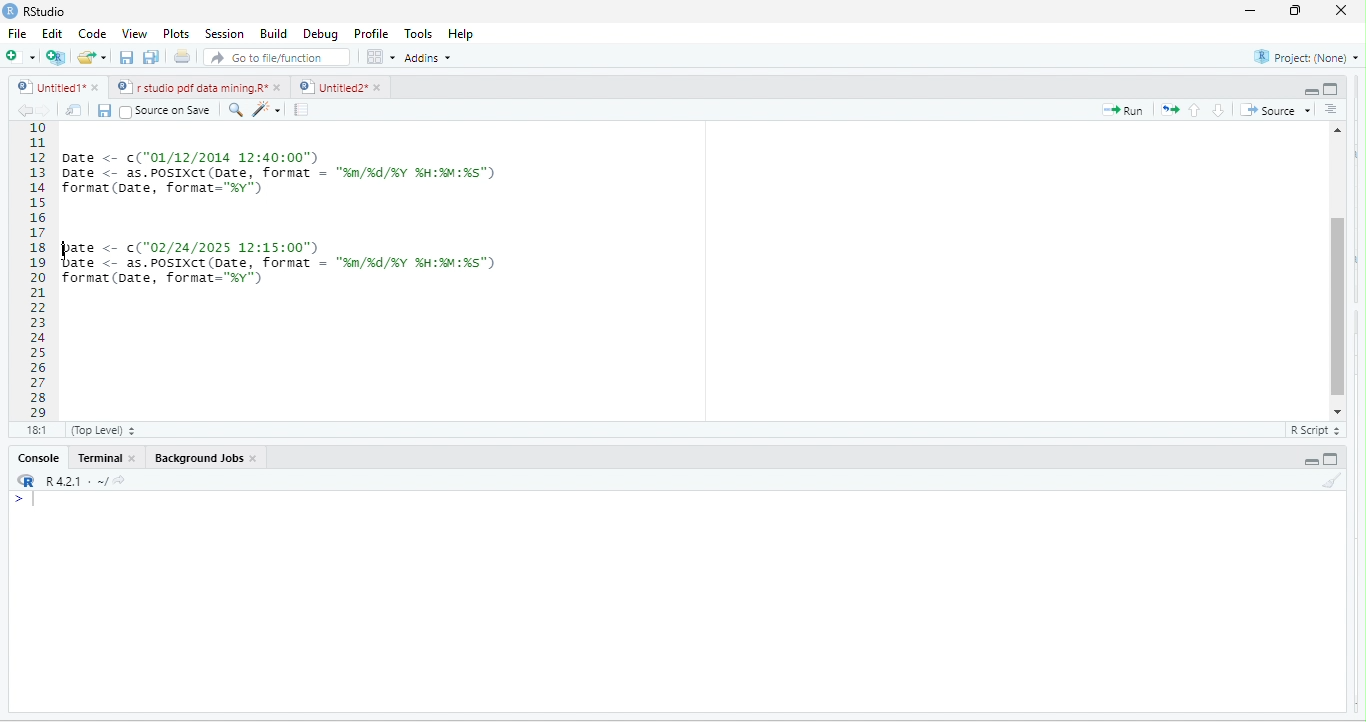  Describe the element at coordinates (150, 57) in the screenshot. I see `save all open documents` at that location.